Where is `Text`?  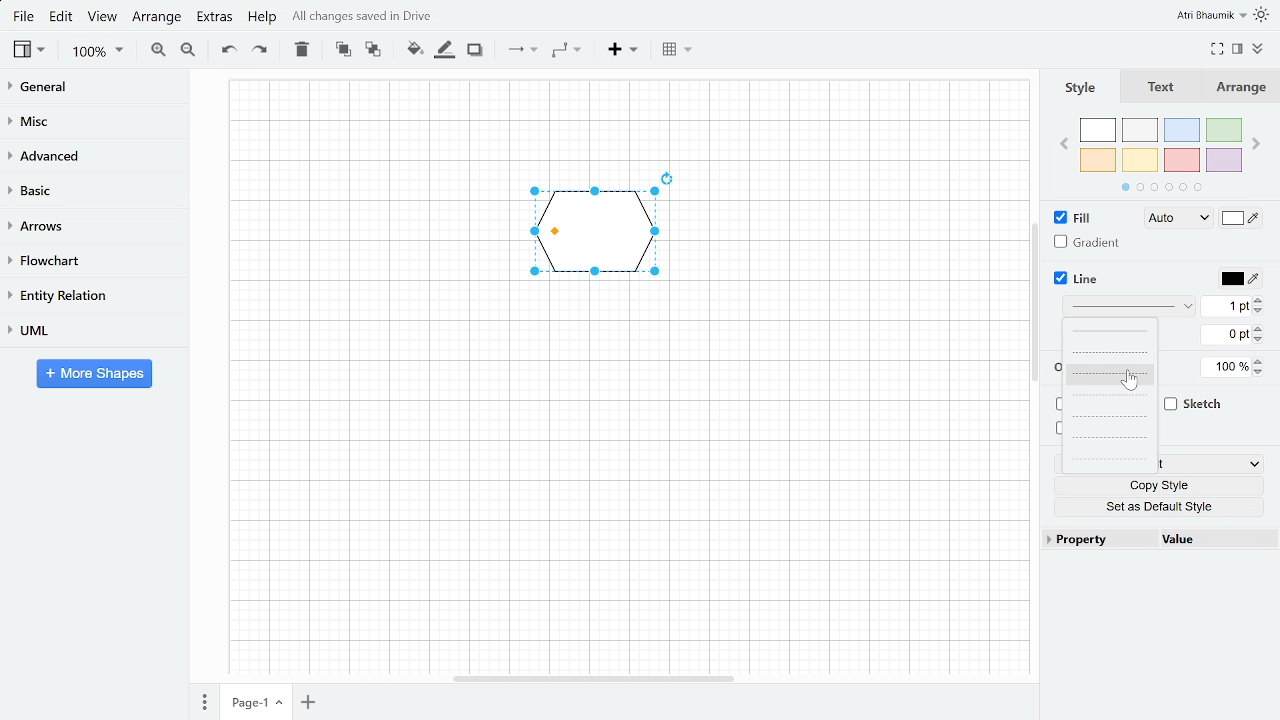 Text is located at coordinates (1154, 87).